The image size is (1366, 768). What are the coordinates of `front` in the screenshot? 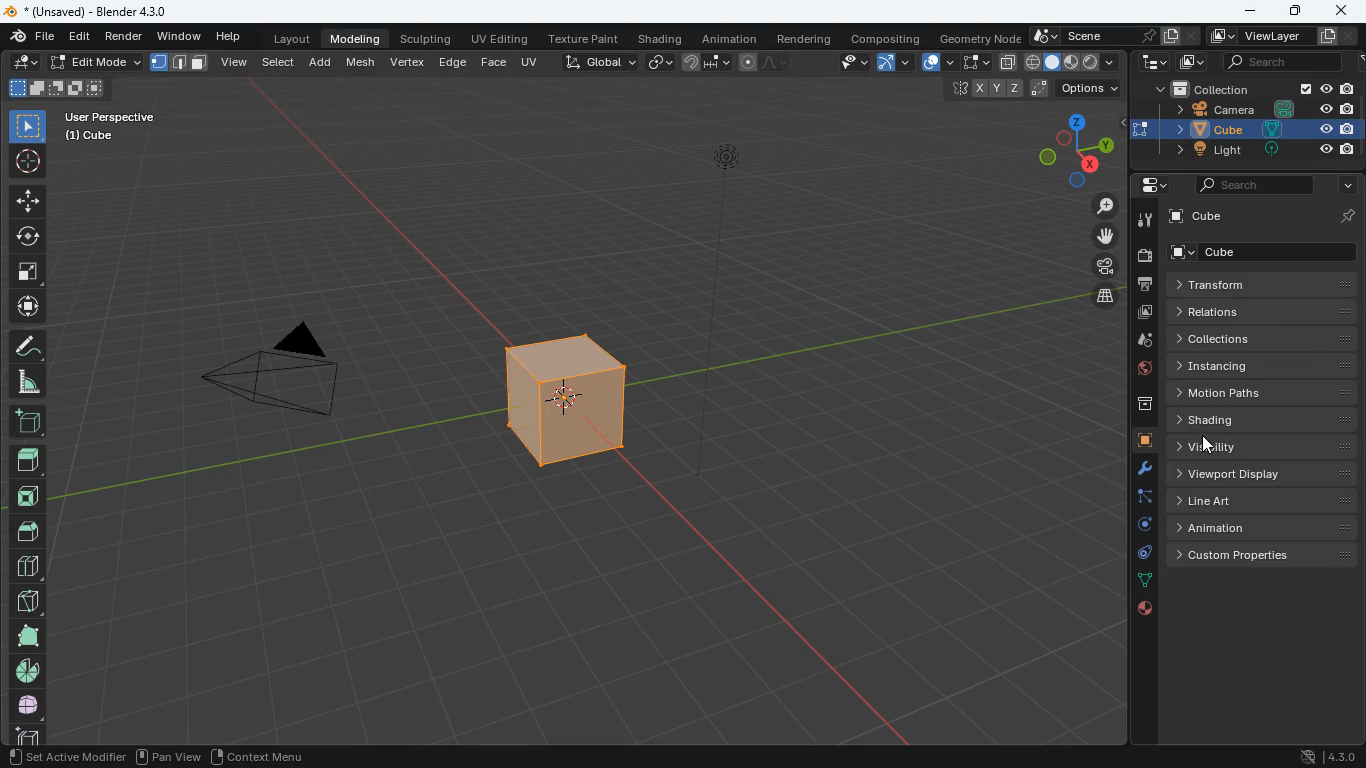 It's located at (29, 500).